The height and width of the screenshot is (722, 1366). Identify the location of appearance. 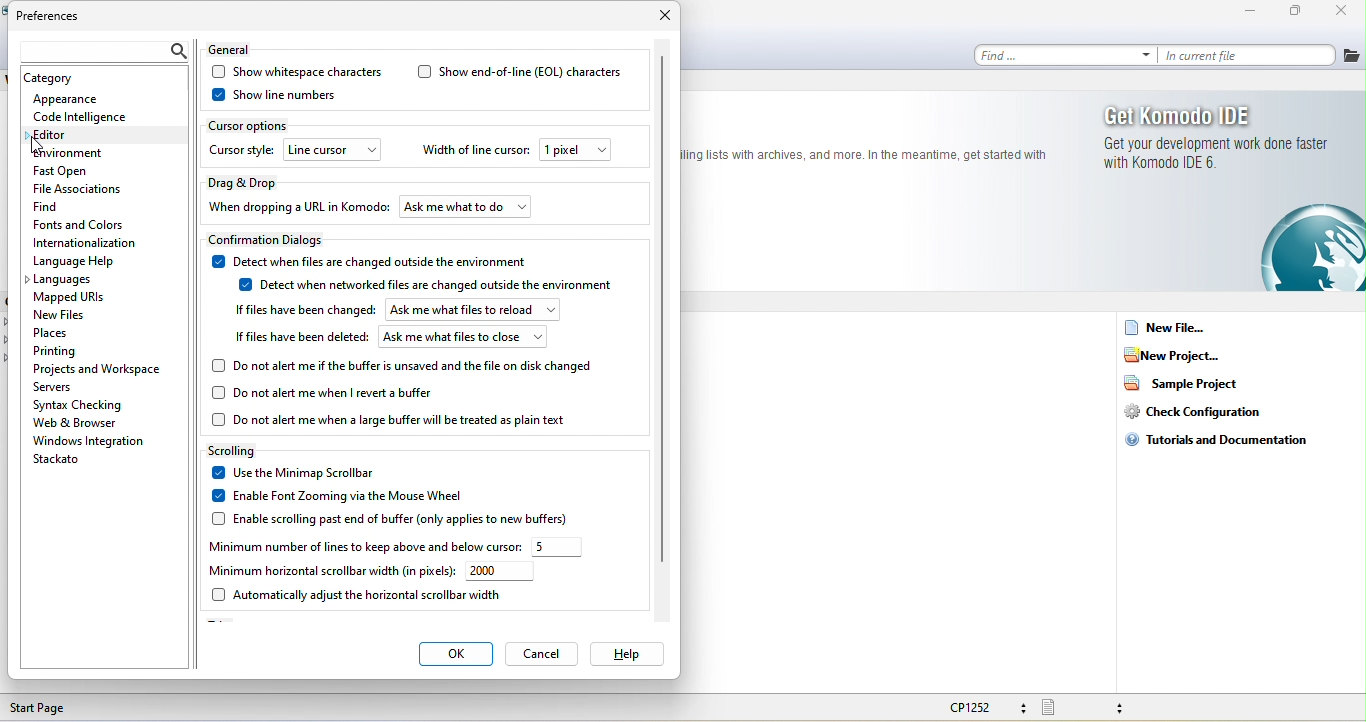
(78, 98).